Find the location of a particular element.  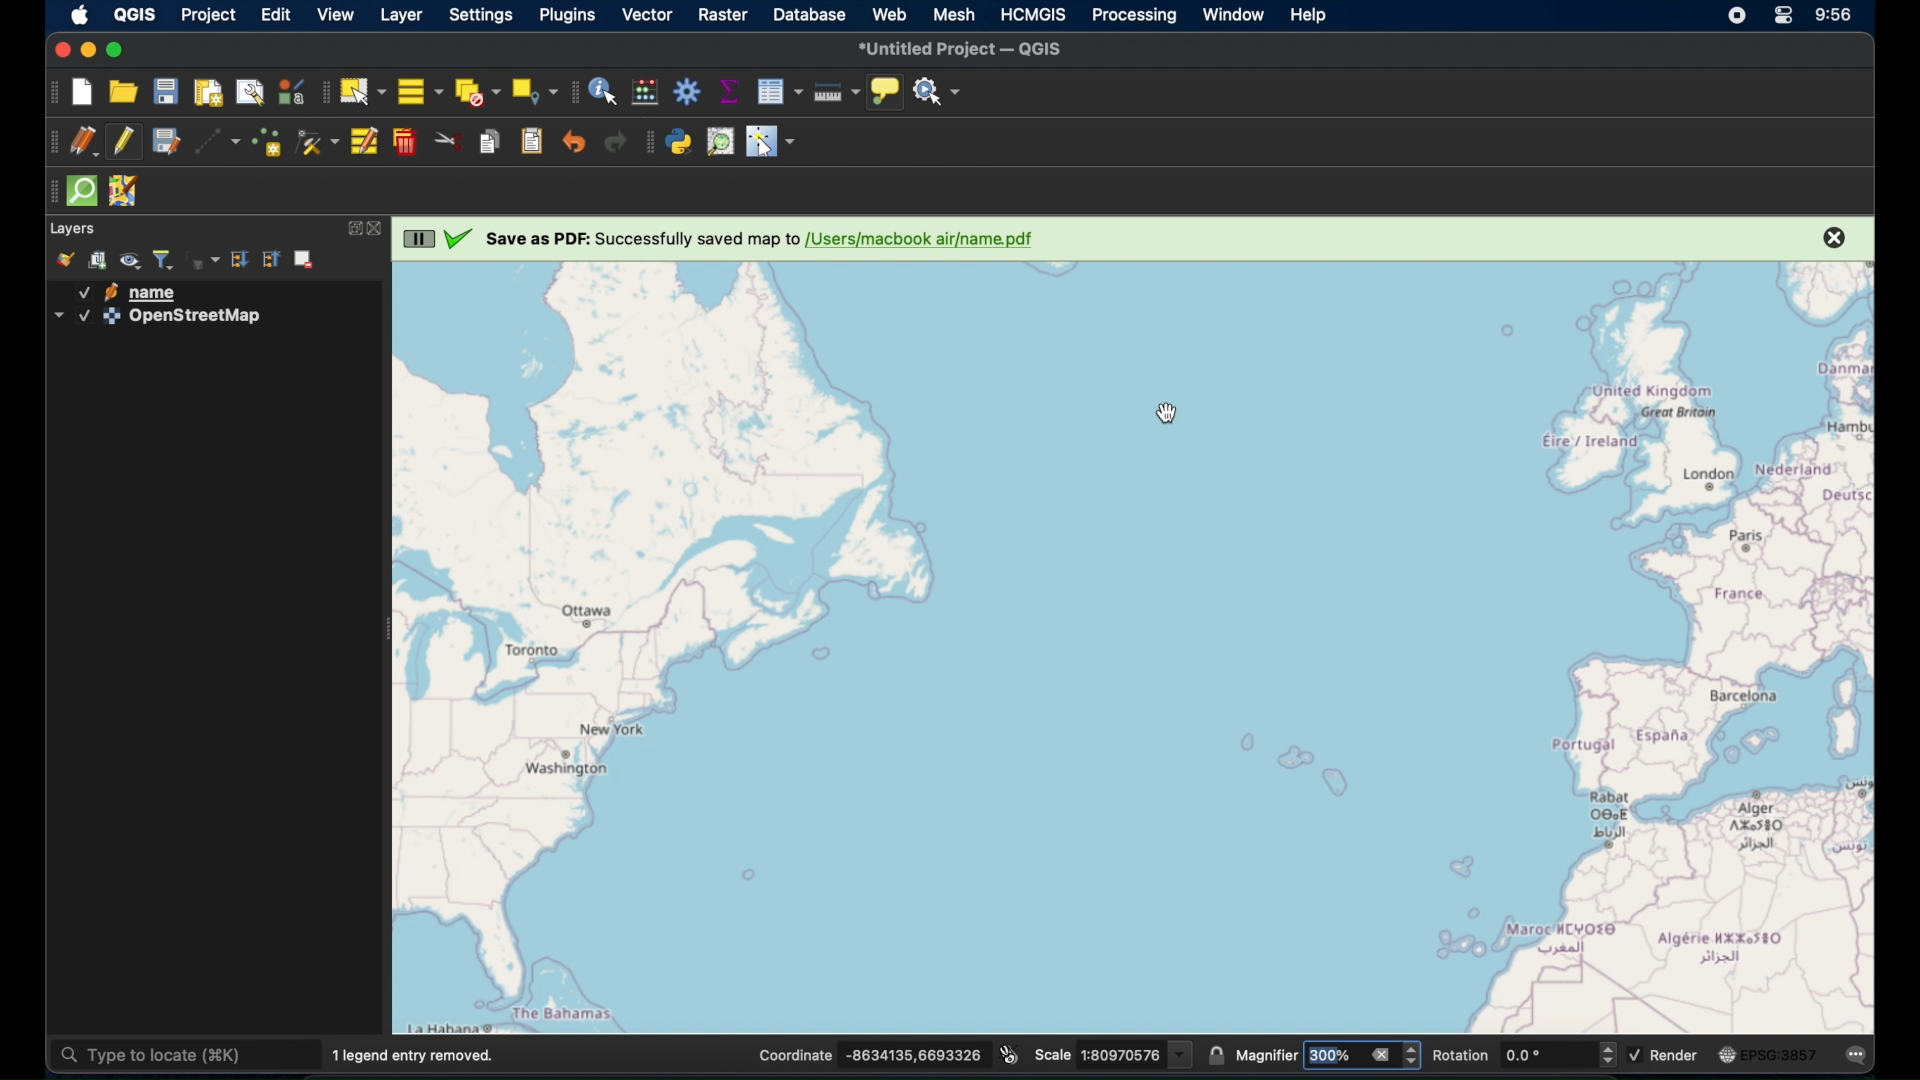

help is located at coordinates (1311, 16).